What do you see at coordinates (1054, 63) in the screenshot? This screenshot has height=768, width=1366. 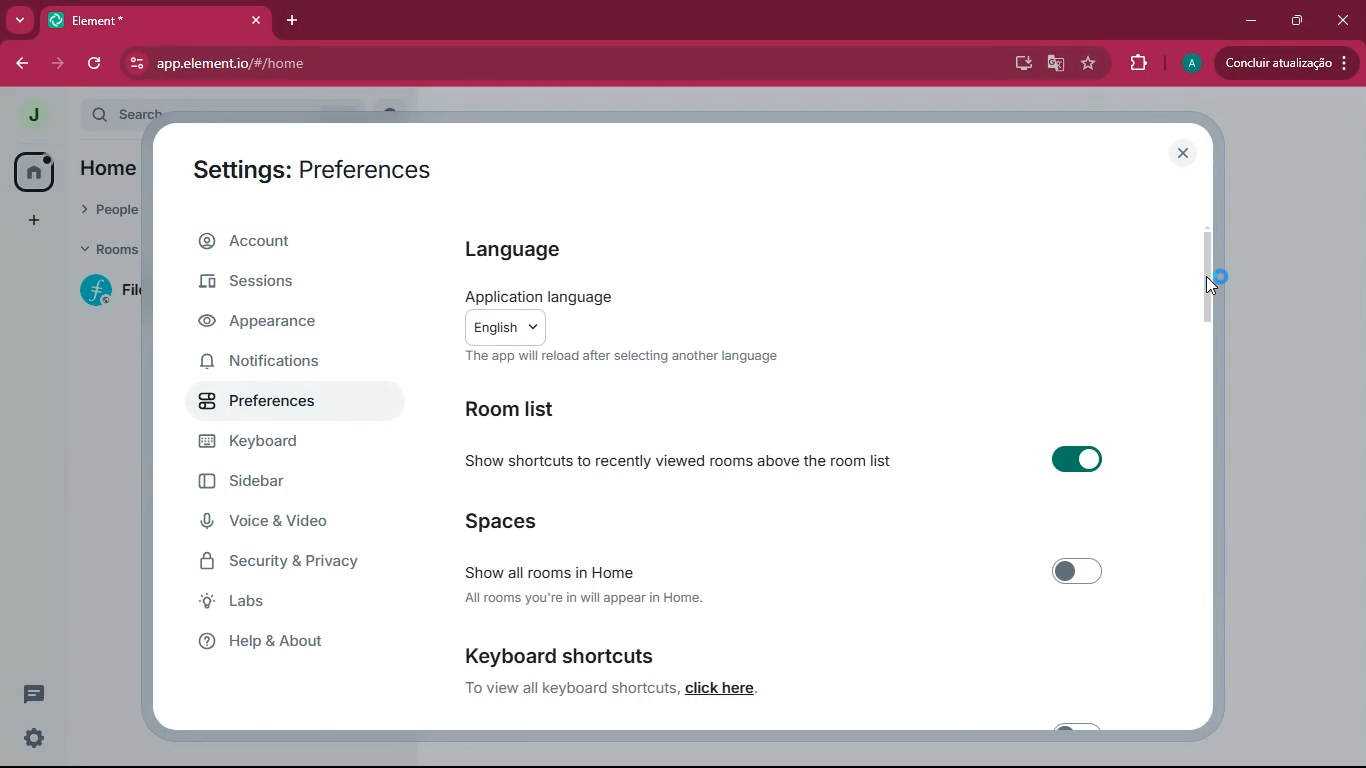 I see `google translate` at bounding box center [1054, 63].